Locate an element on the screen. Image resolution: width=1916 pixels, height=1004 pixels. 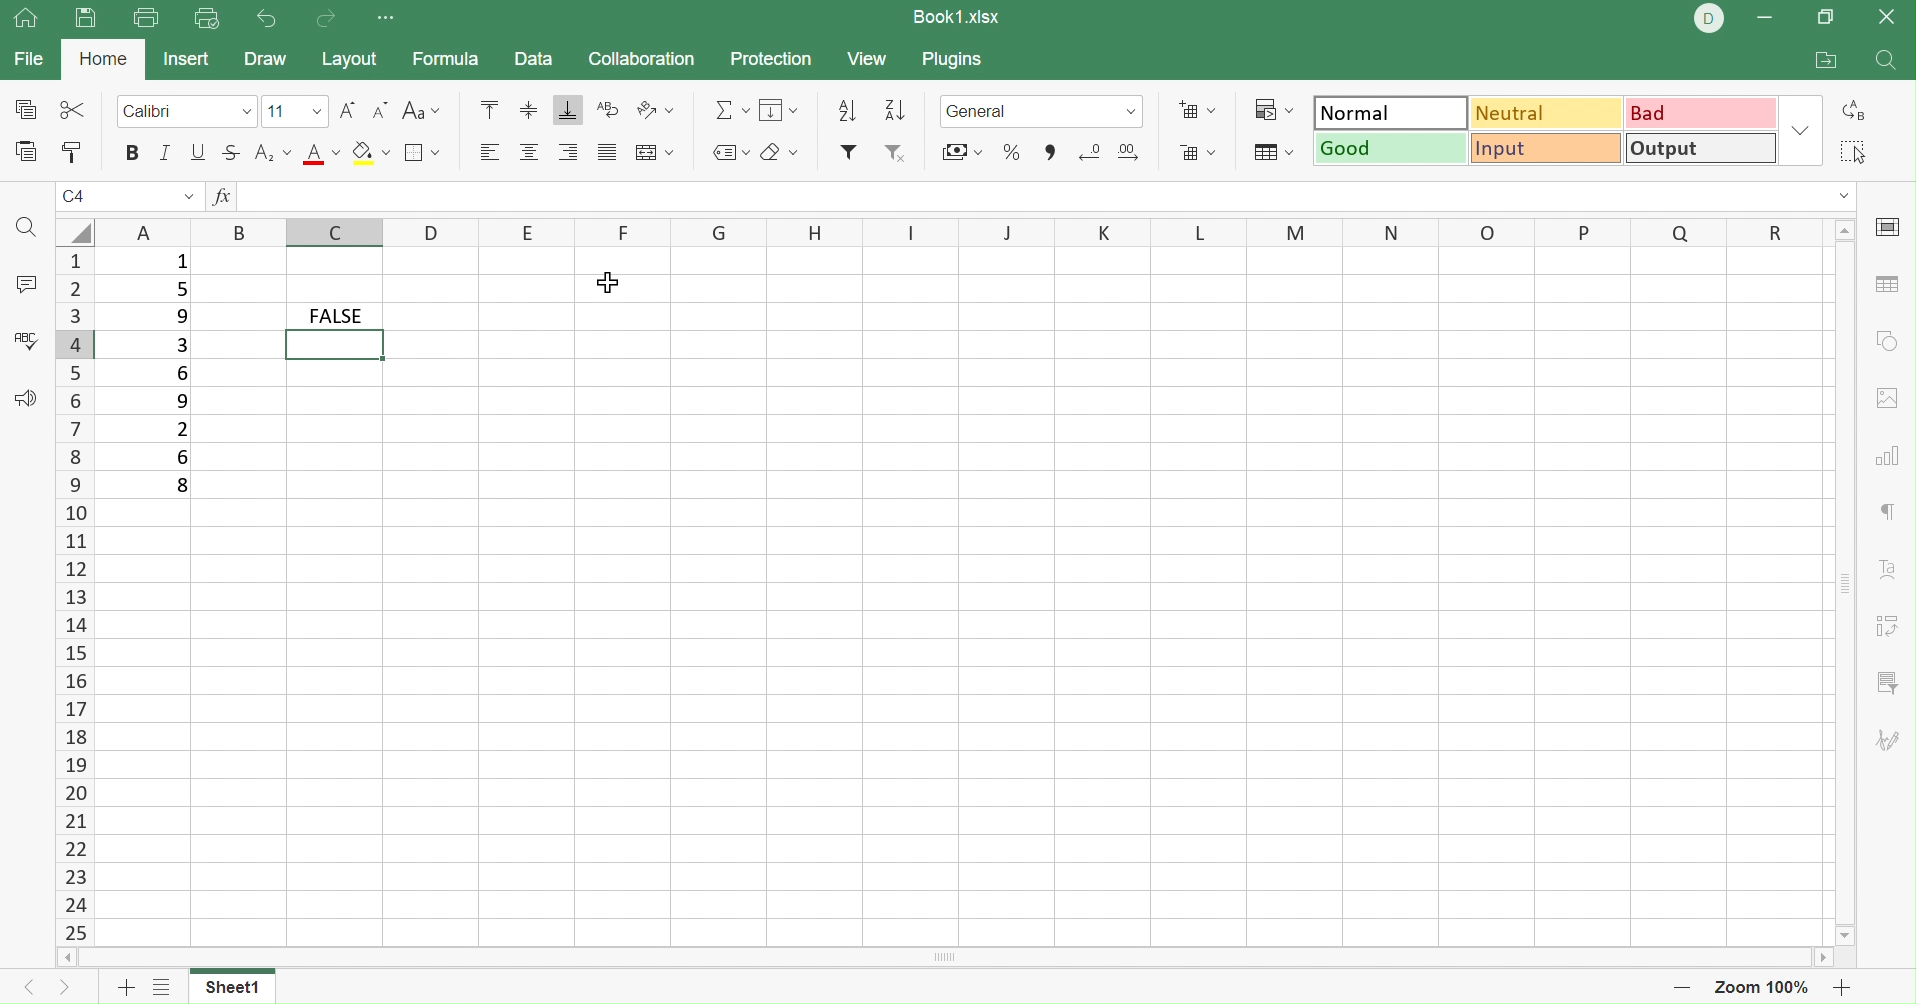
Italic is located at coordinates (165, 151).